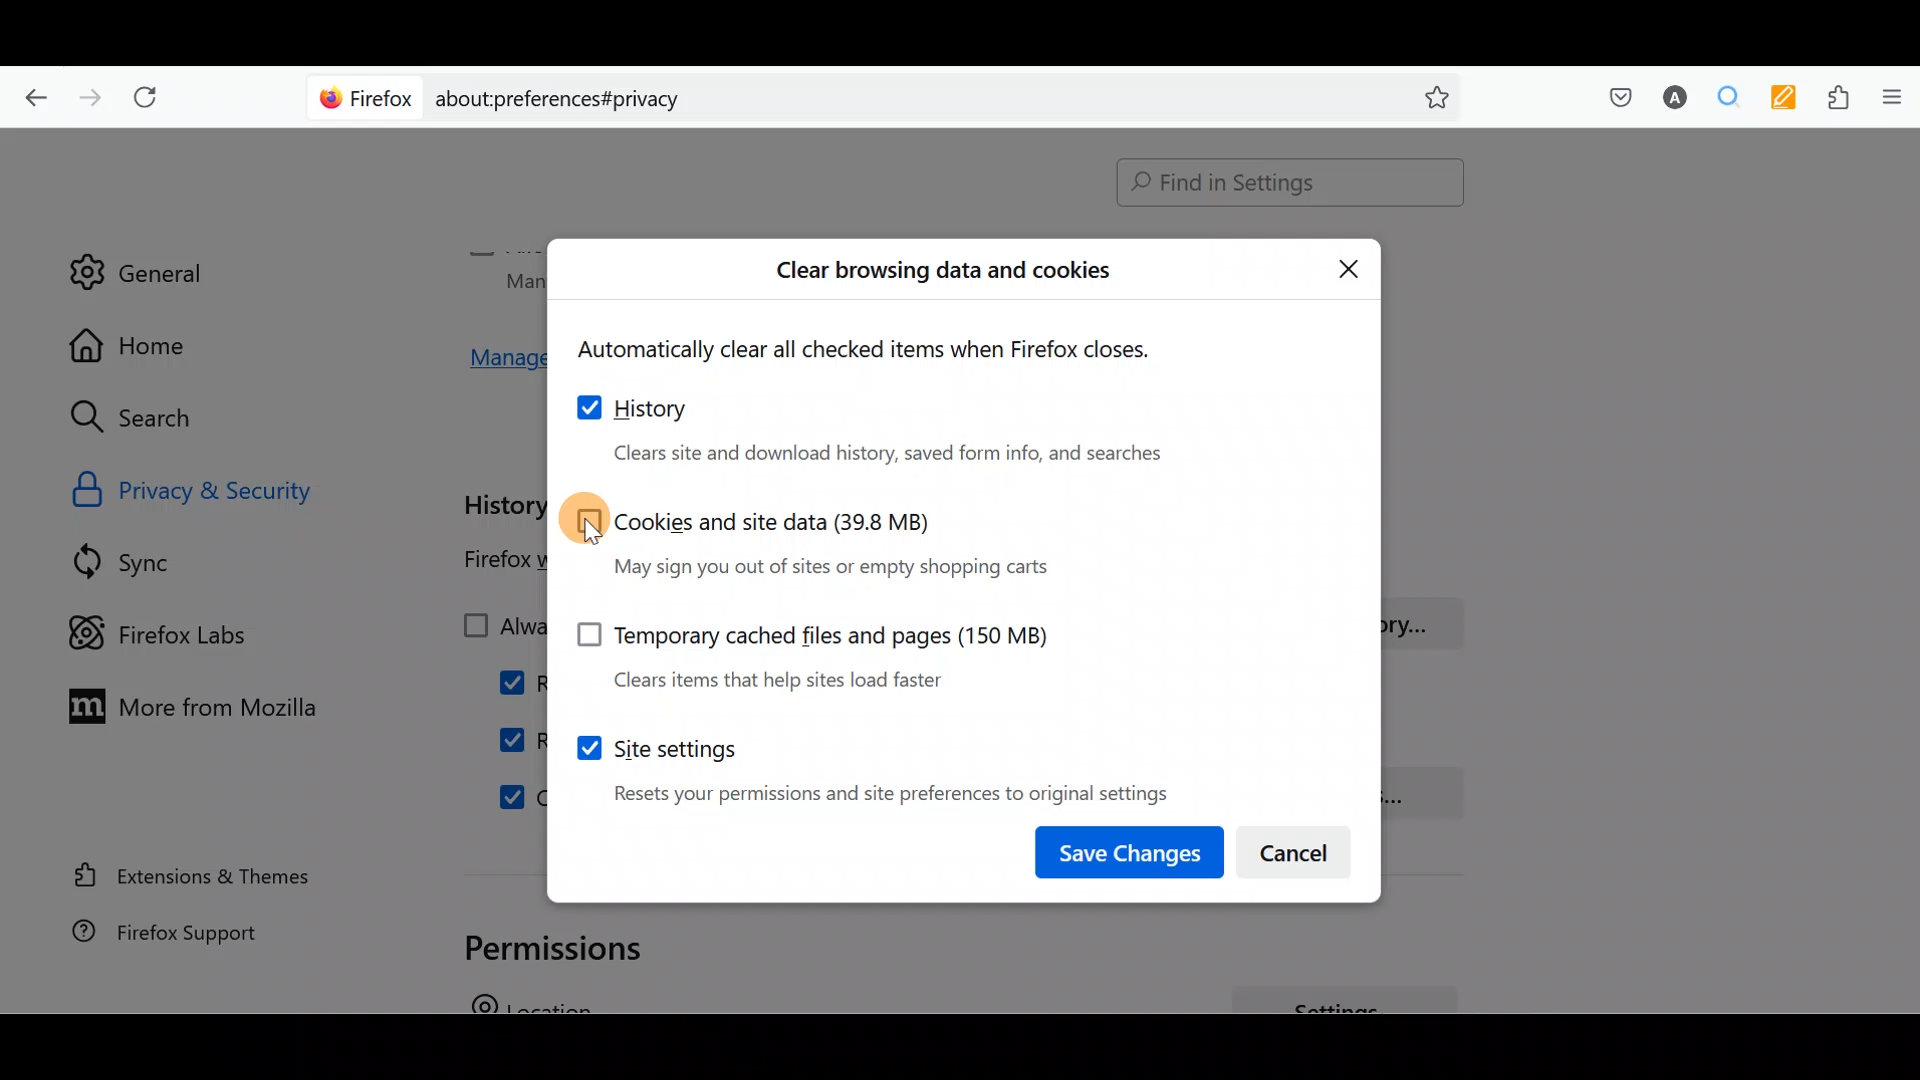 The width and height of the screenshot is (1920, 1080). What do you see at coordinates (152, 98) in the screenshot?
I see `Reload current page` at bounding box center [152, 98].